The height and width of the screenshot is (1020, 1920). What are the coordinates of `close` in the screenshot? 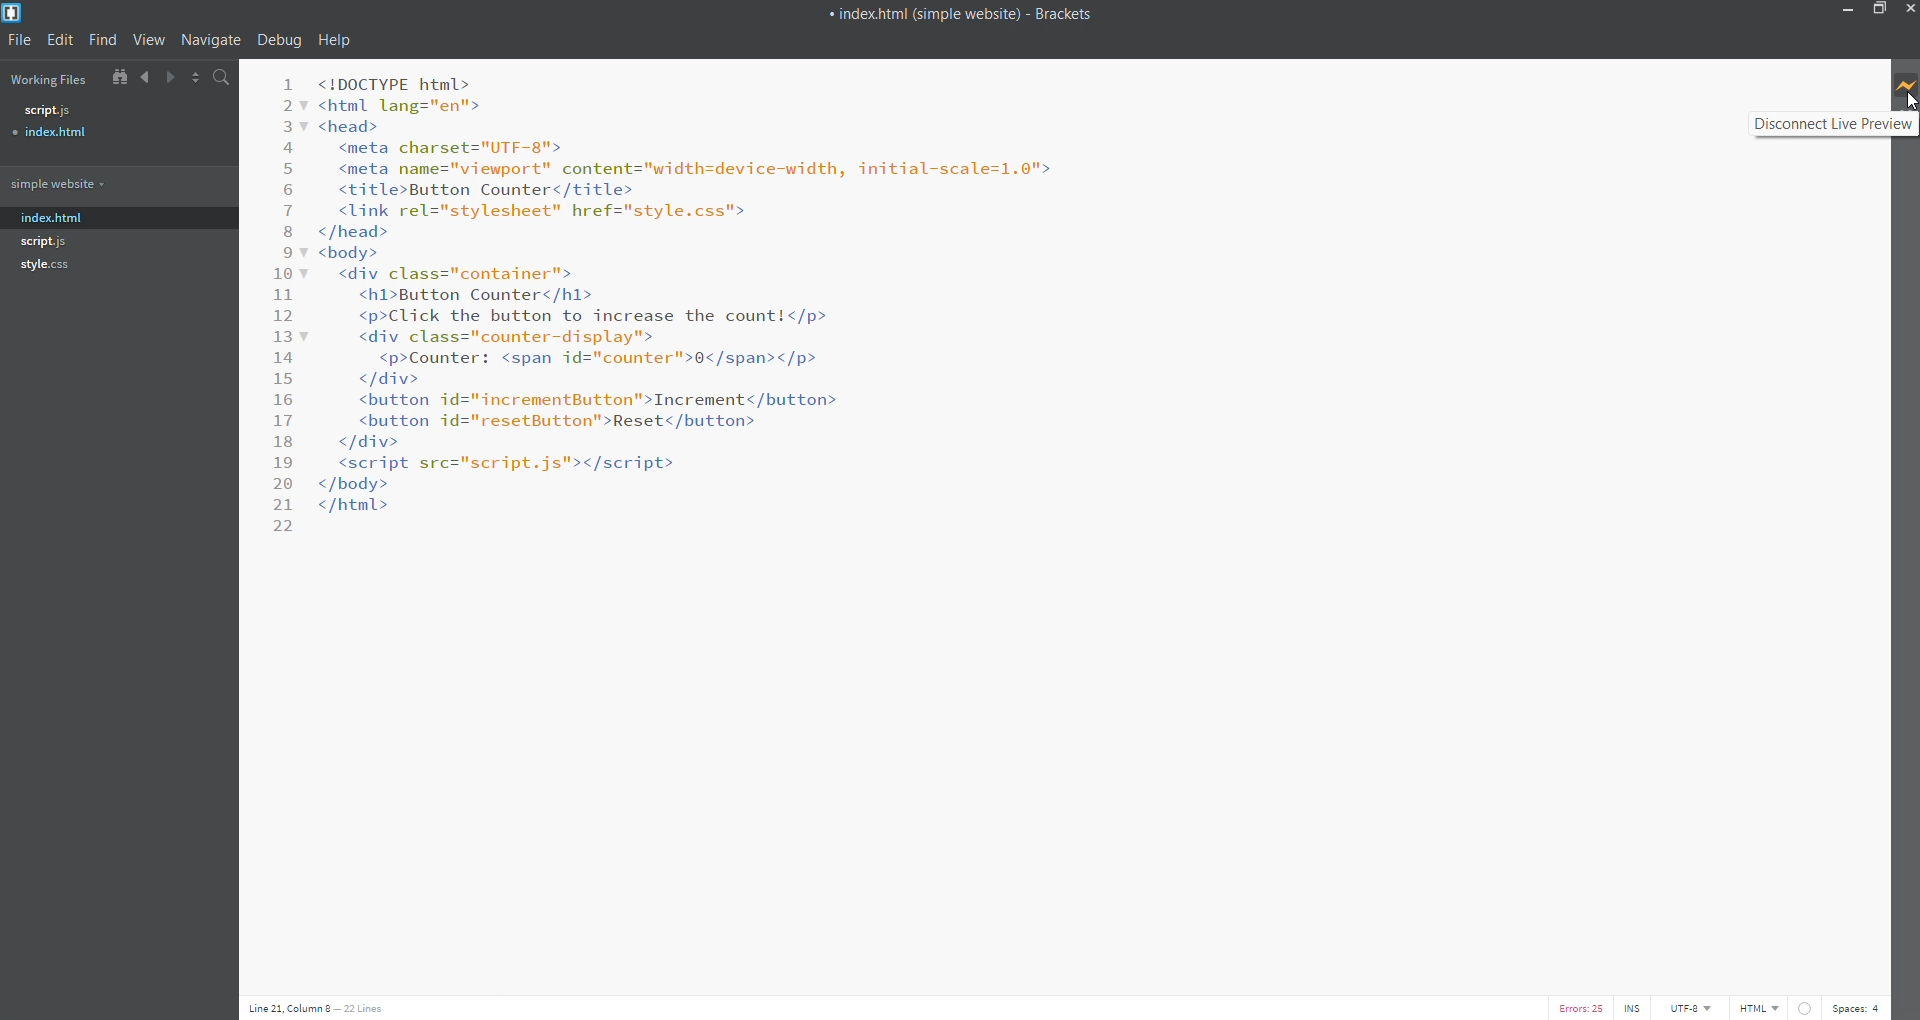 It's located at (1908, 11).